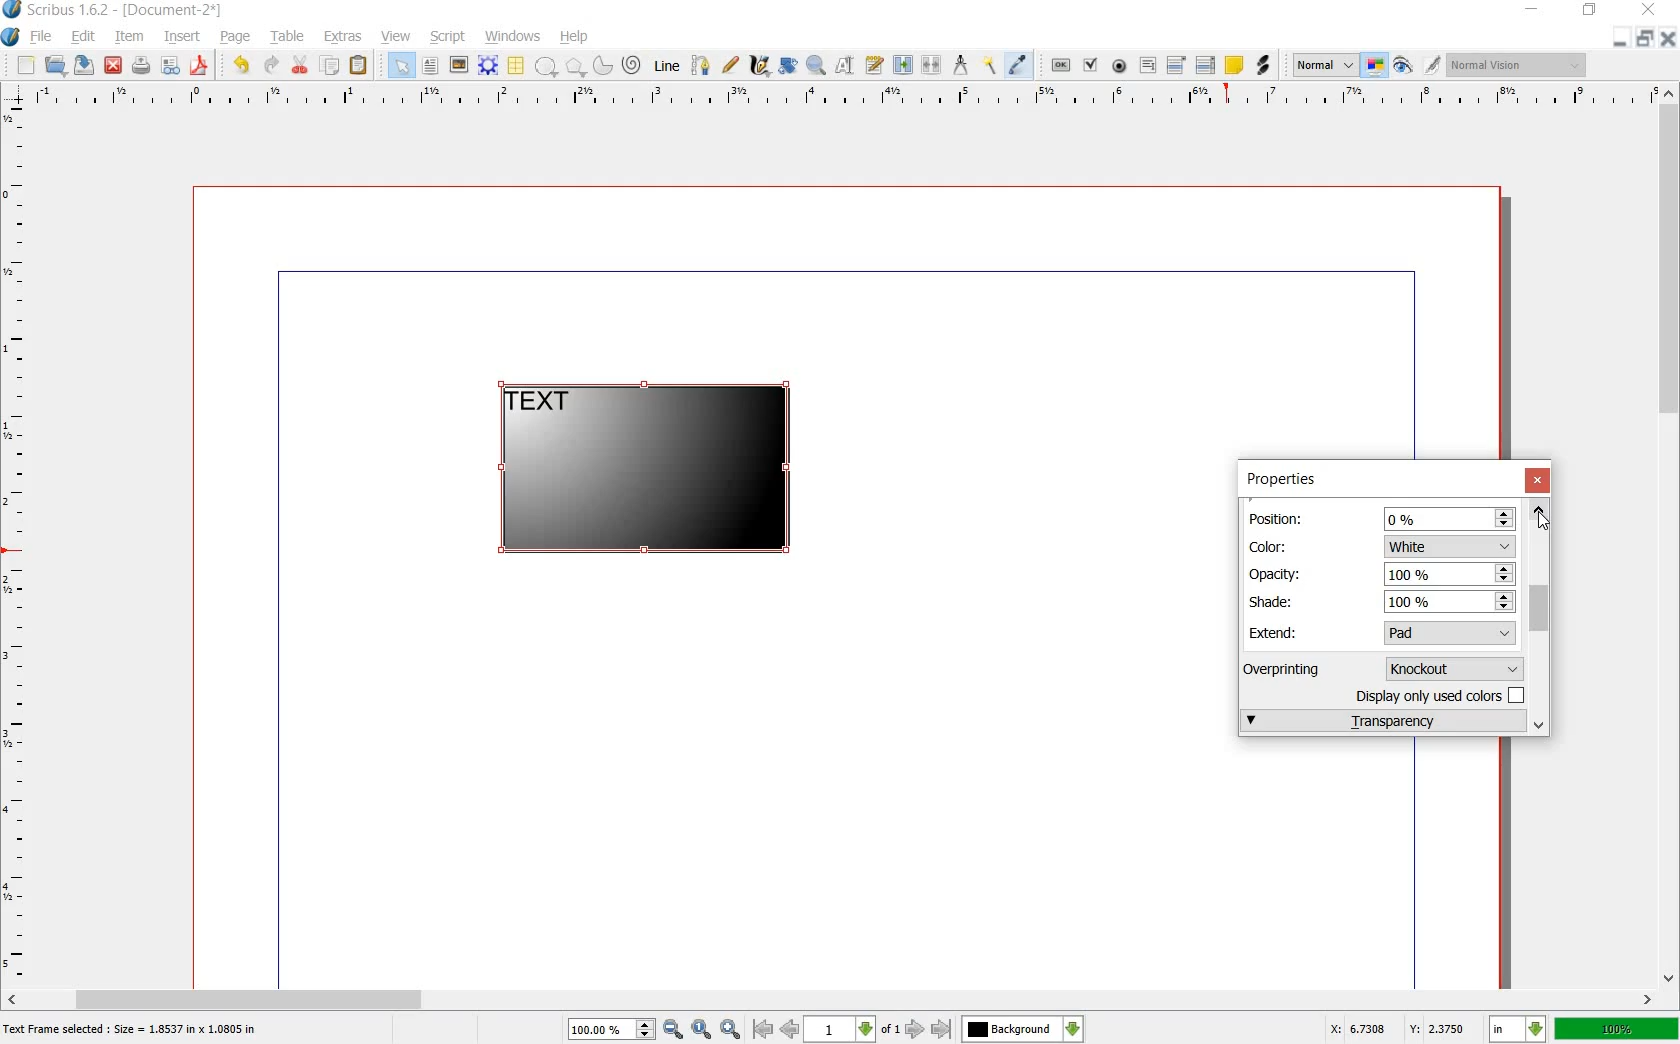 The height and width of the screenshot is (1044, 1680). What do you see at coordinates (58, 66) in the screenshot?
I see `open` at bounding box center [58, 66].